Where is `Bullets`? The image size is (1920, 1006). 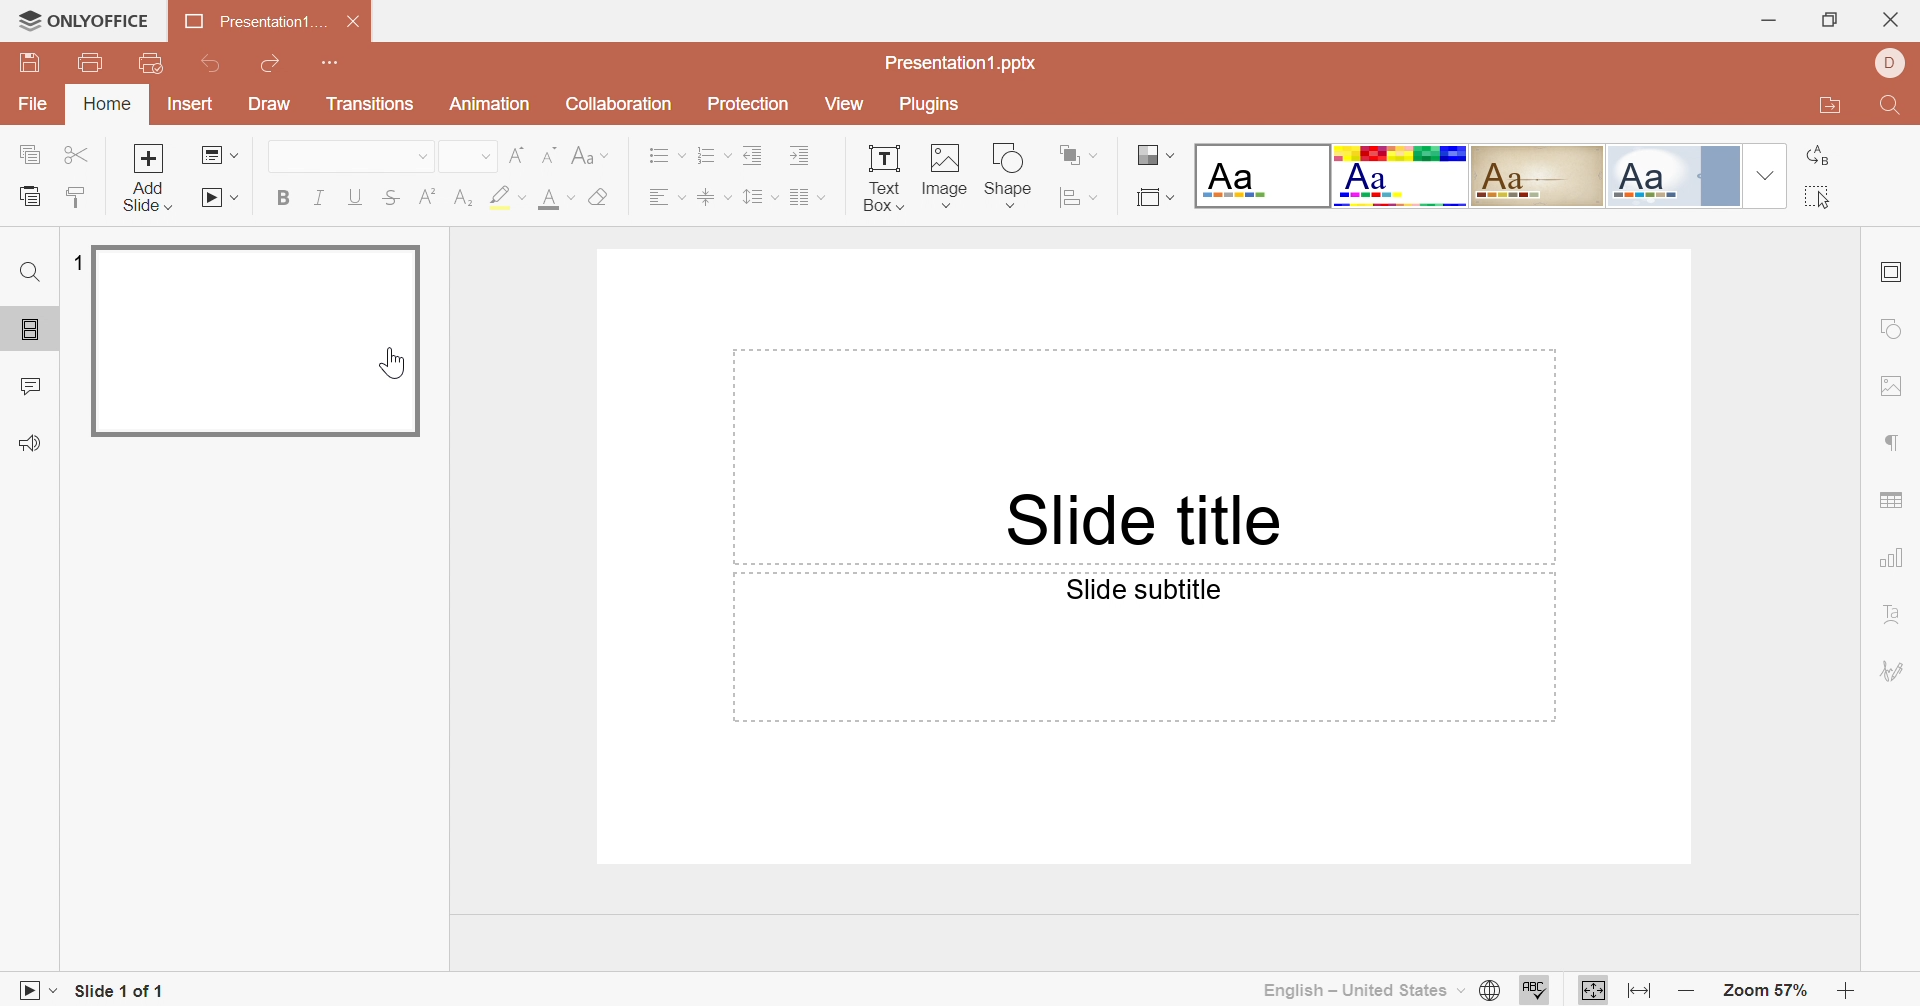
Bullets is located at coordinates (658, 156).